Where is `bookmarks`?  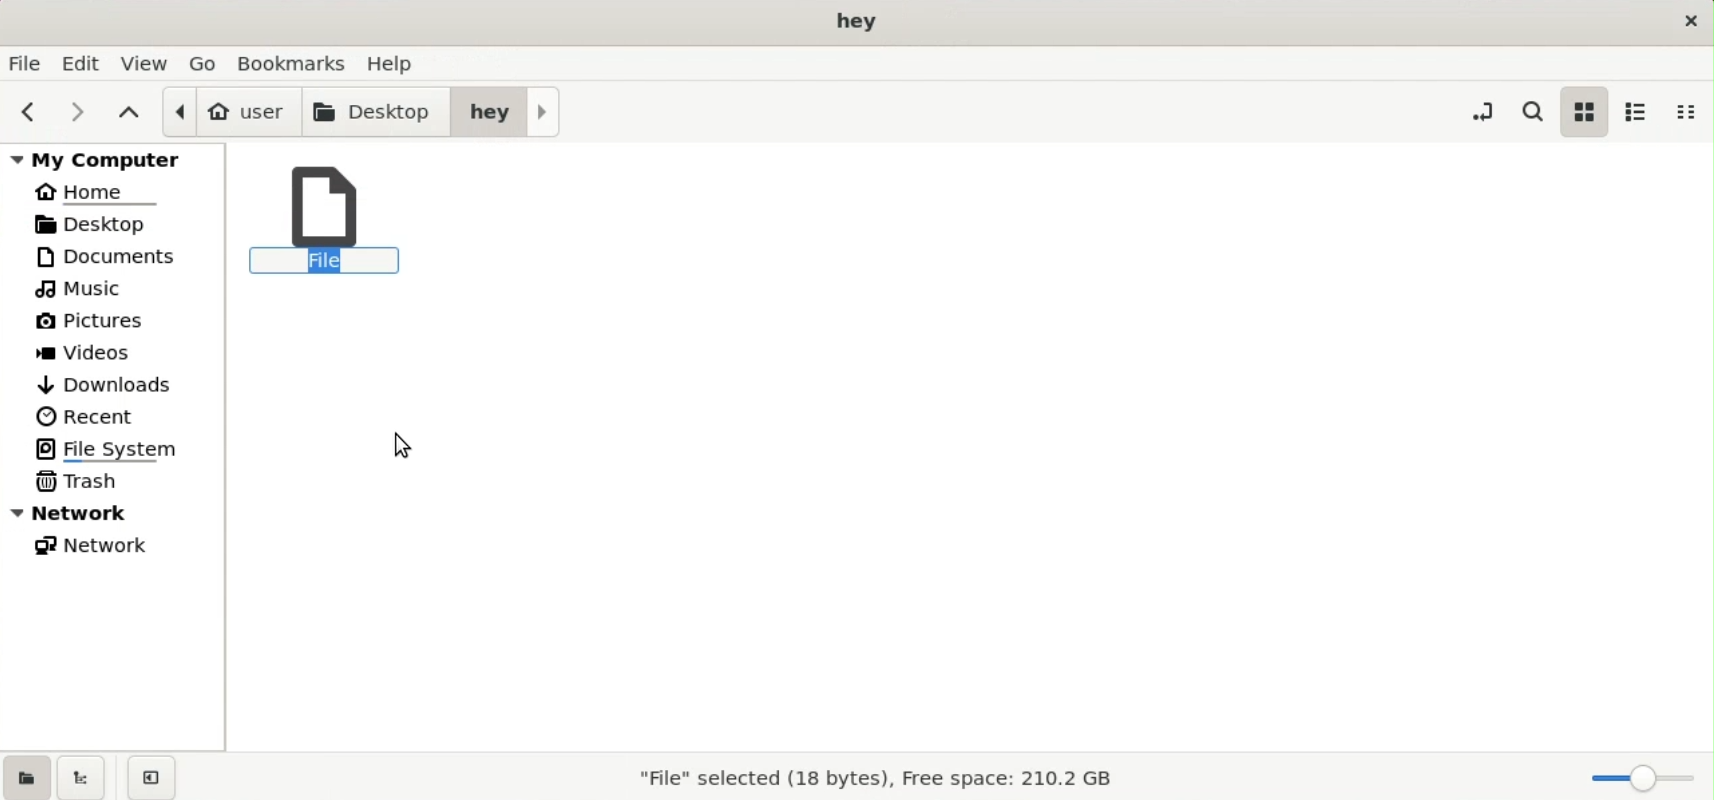 bookmarks is located at coordinates (297, 61).